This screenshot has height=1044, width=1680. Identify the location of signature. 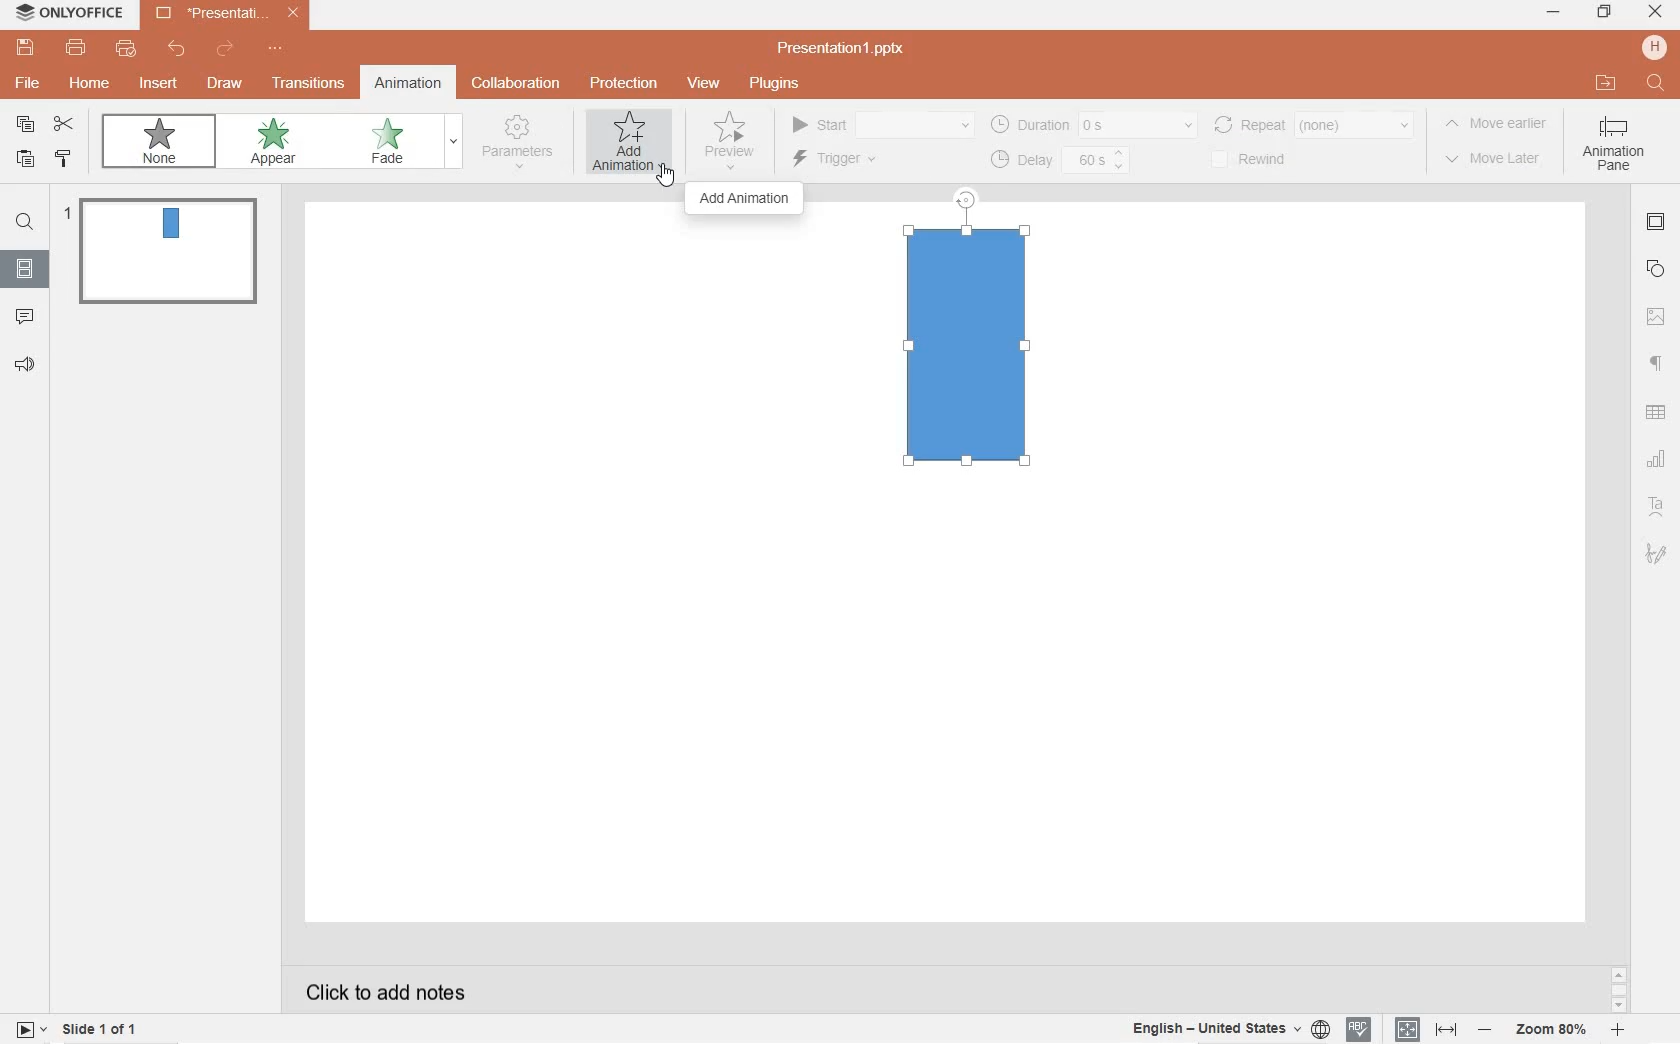
(1657, 553).